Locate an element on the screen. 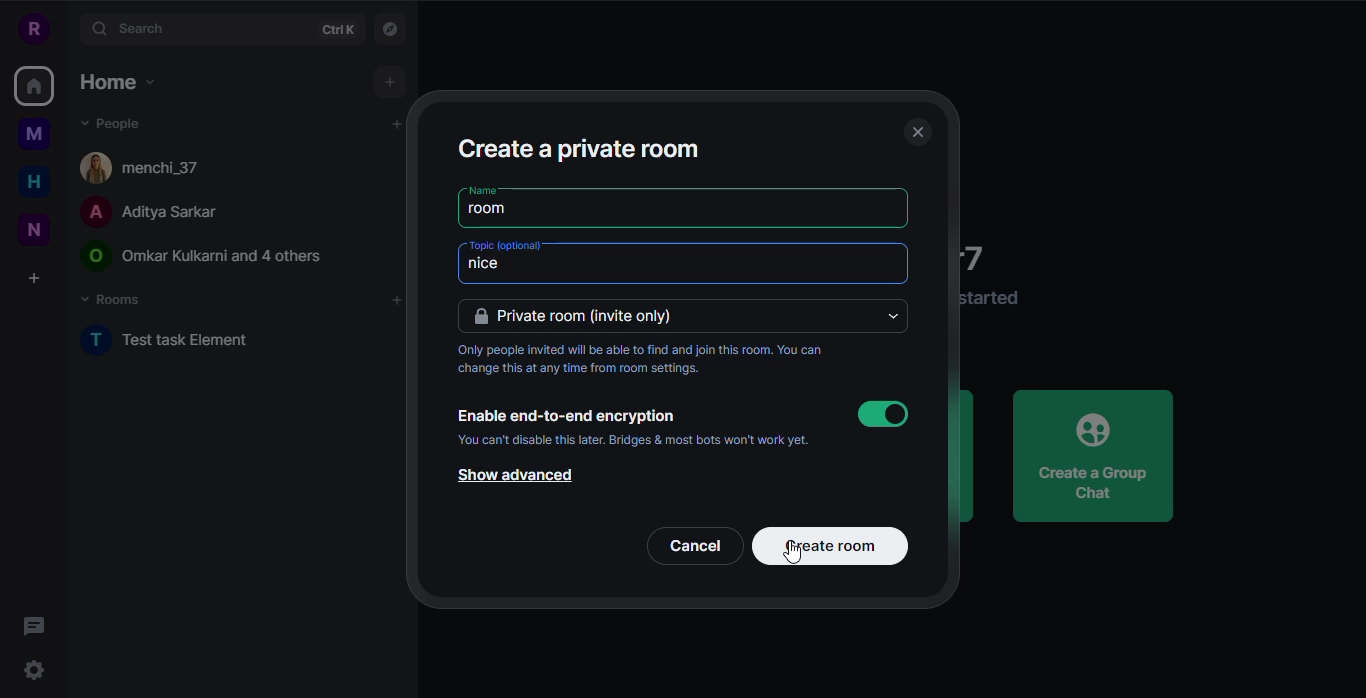  home is located at coordinates (34, 181).